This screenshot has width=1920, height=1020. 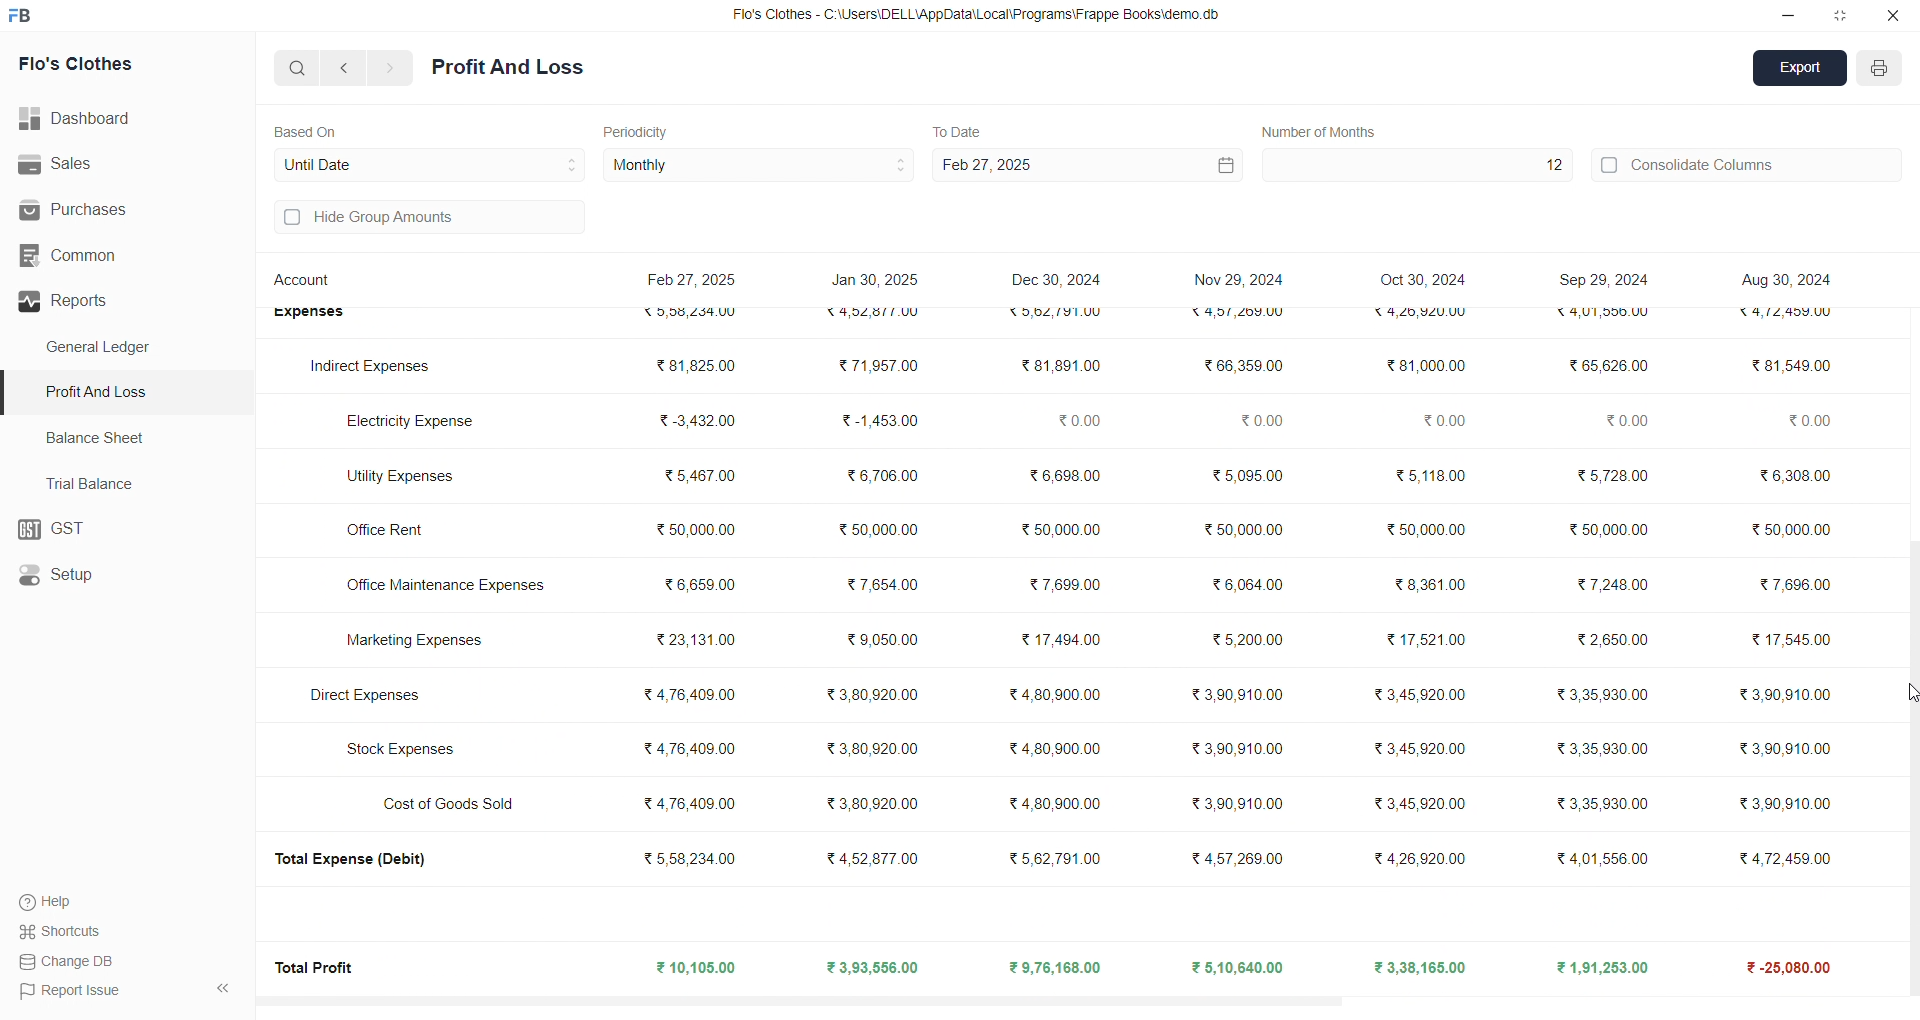 What do you see at coordinates (1053, 313) in the screenshot?
I see `₹5,62,791.00` at bounding box center [1053, 313].